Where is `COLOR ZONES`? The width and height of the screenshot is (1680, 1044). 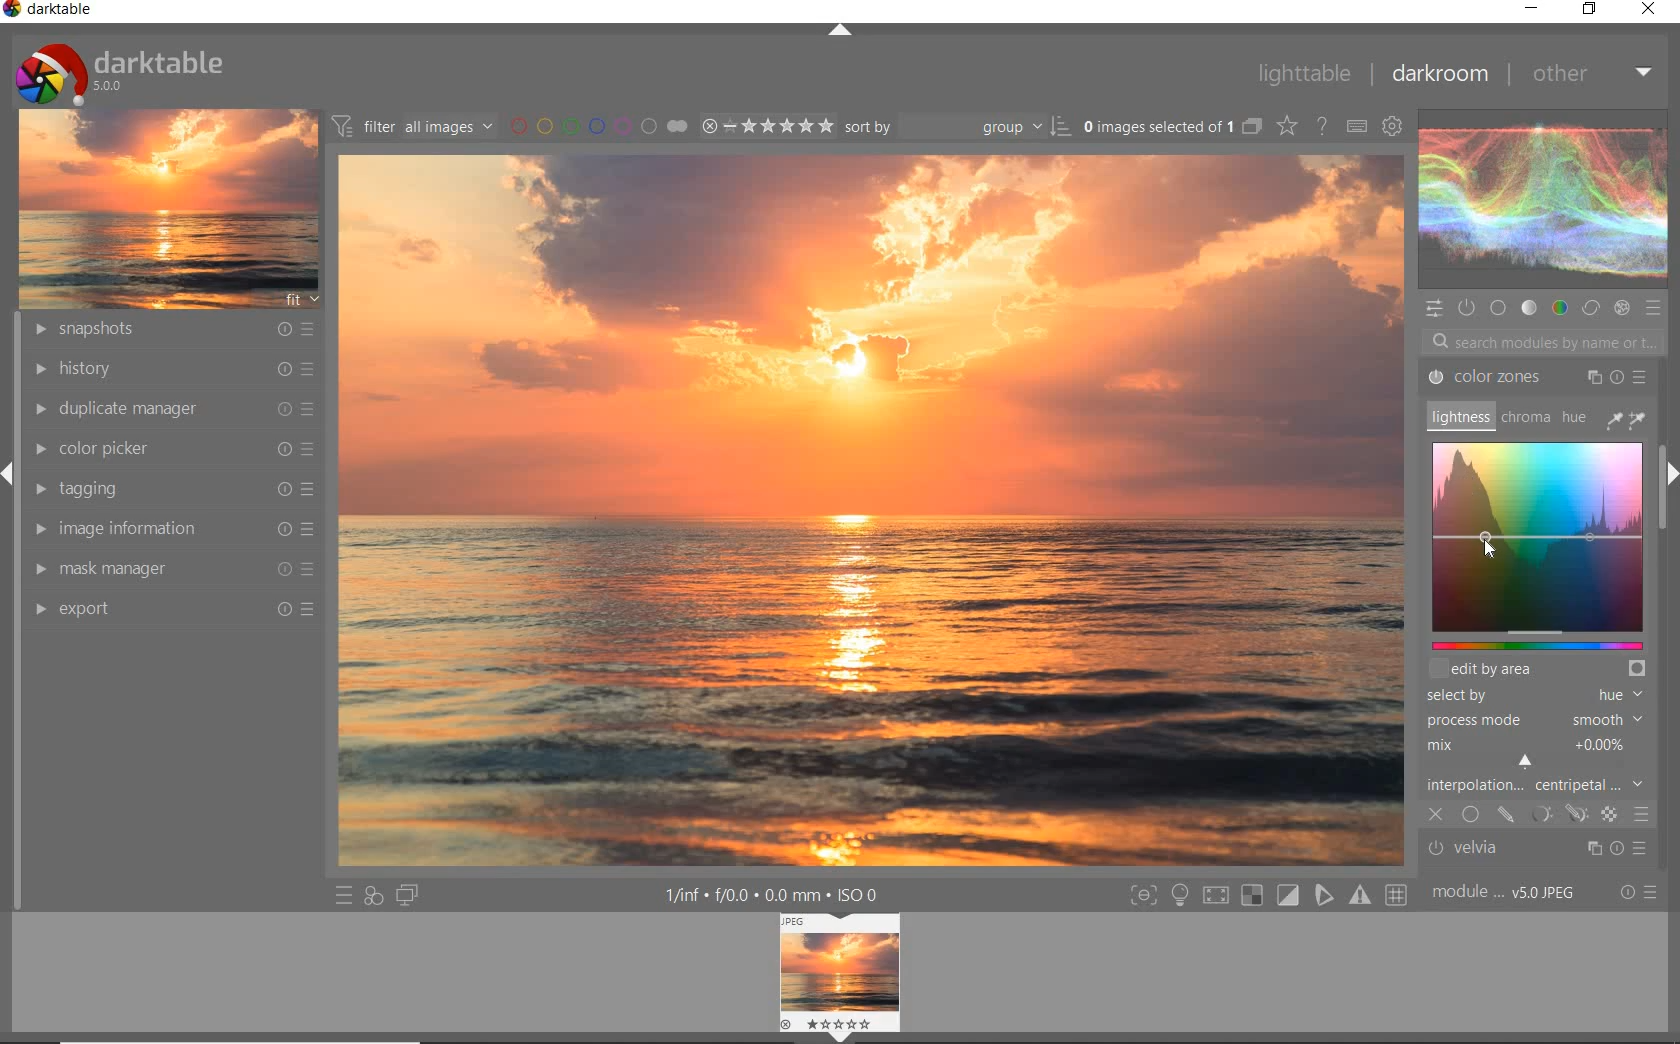 COLOR ZONES is located at coordinates (1537, 377).